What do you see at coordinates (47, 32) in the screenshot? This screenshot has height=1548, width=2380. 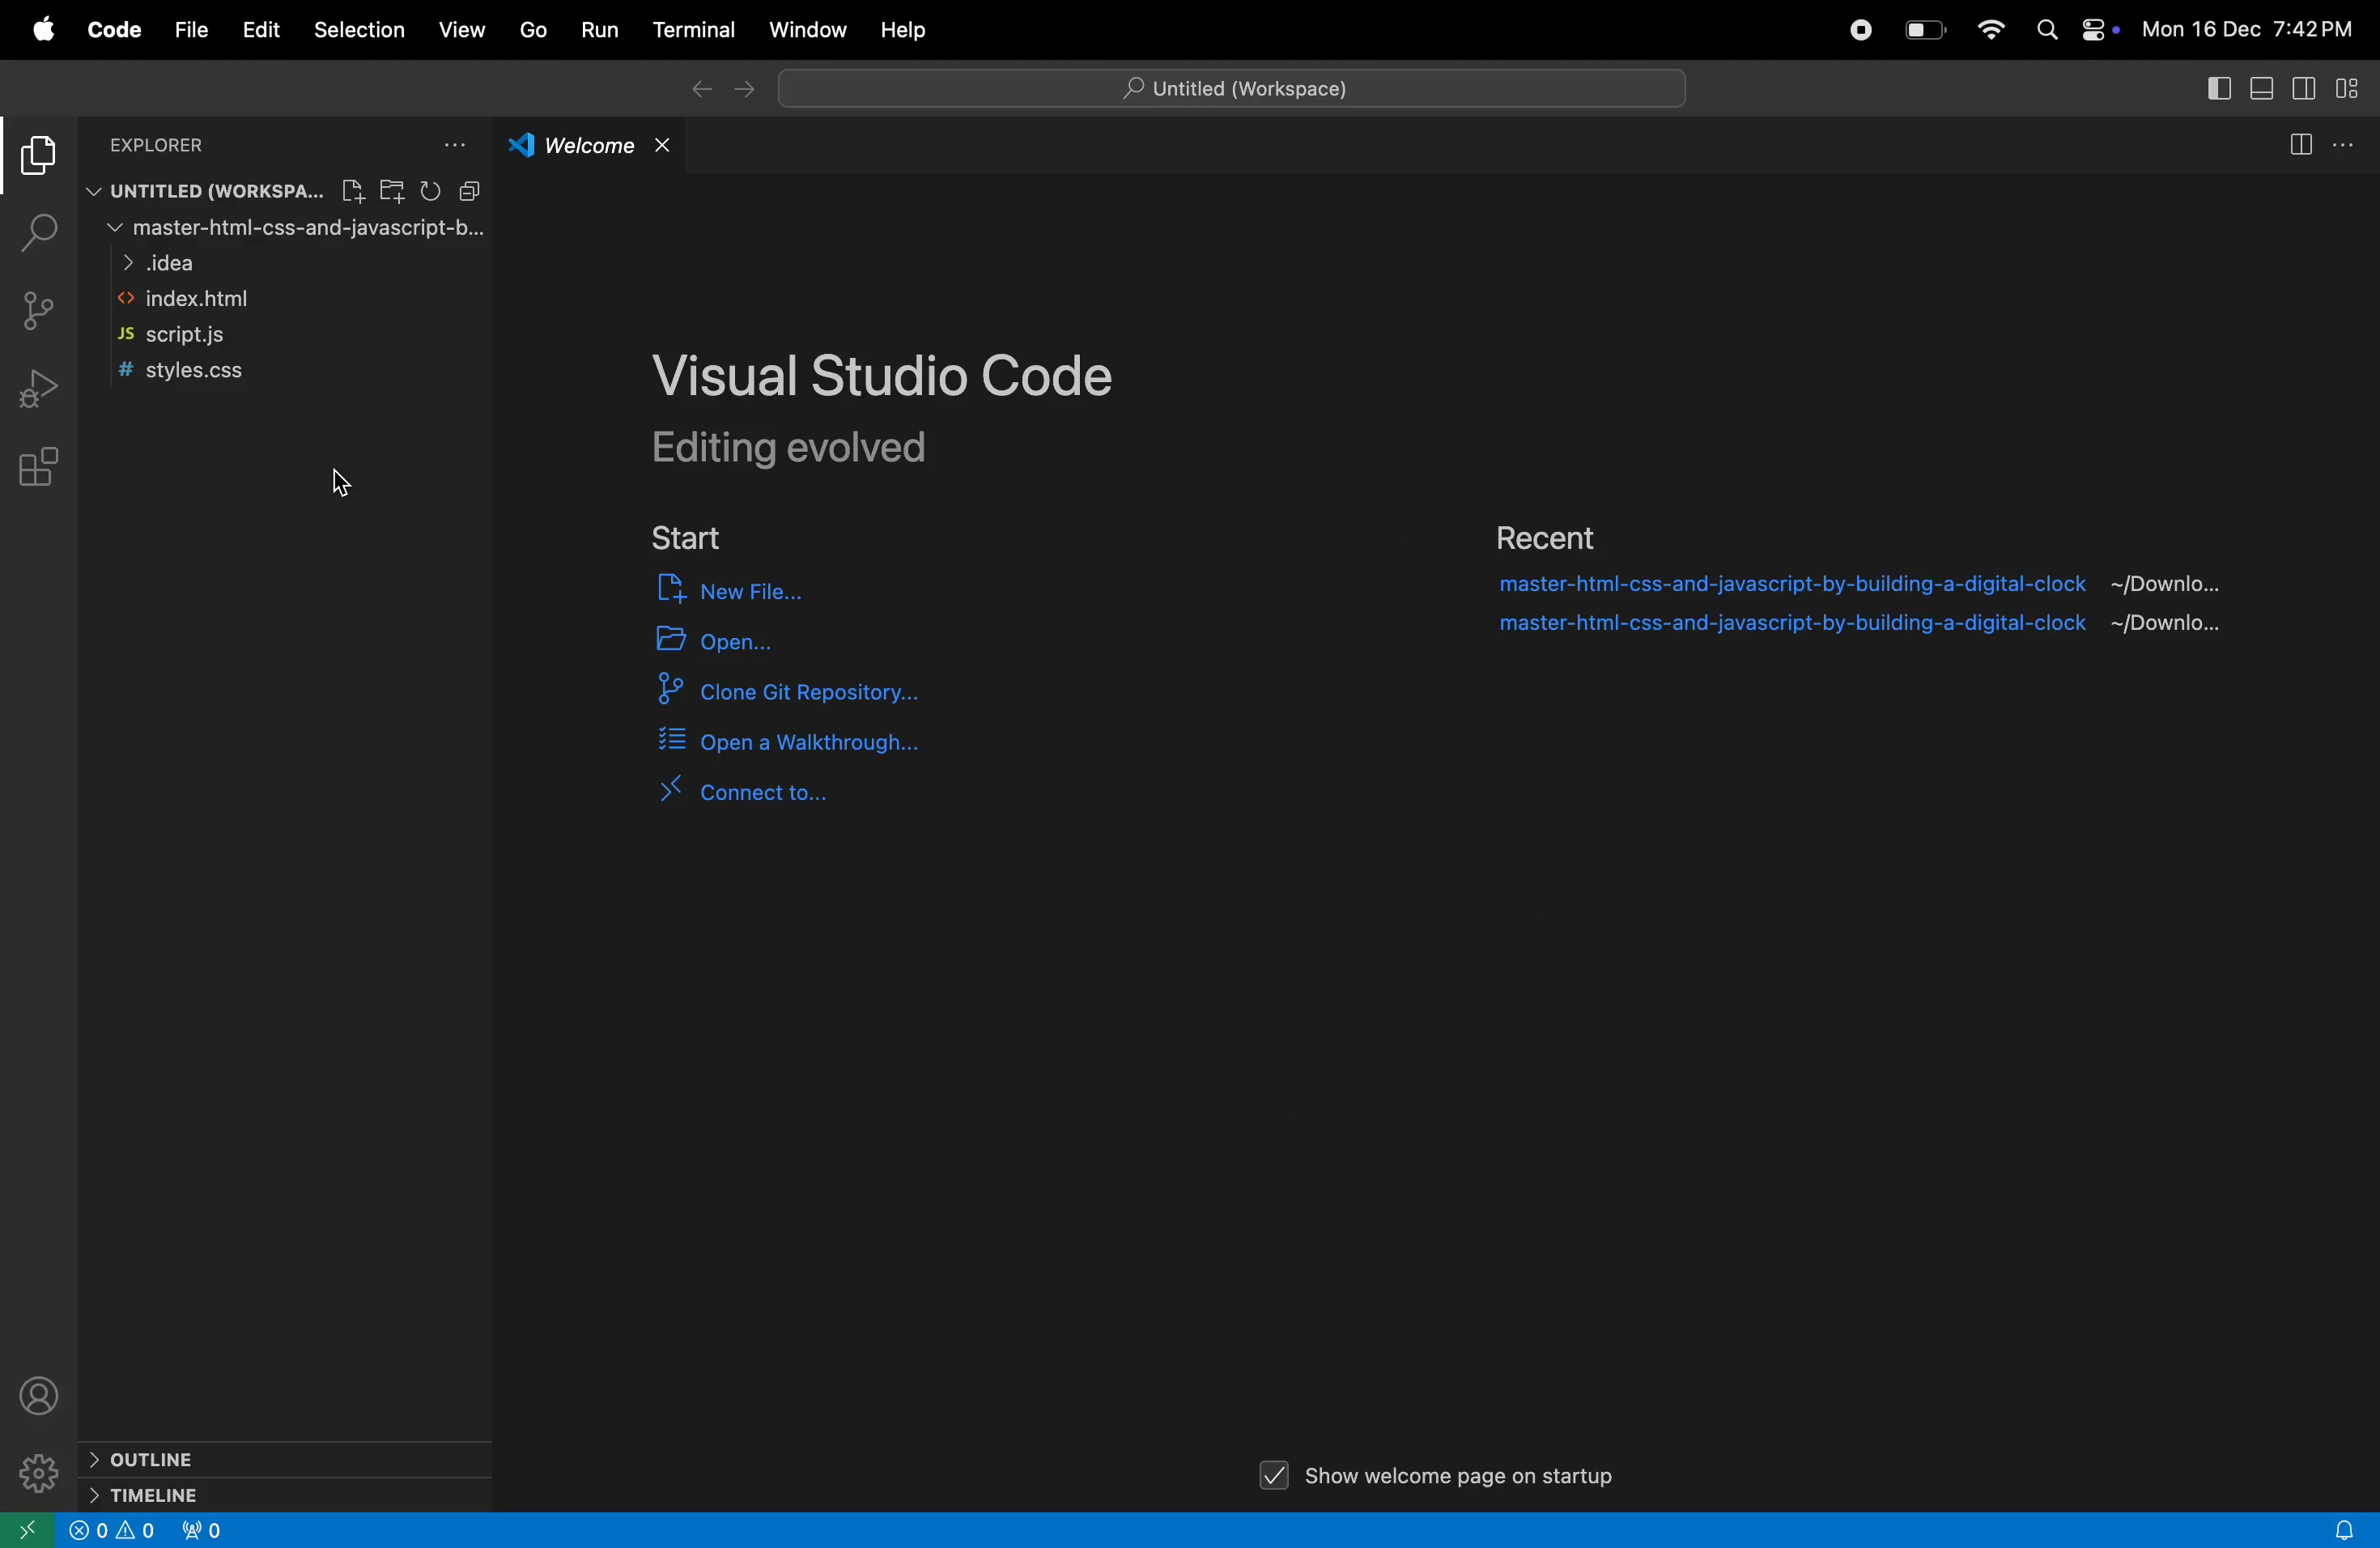 I see `apple menu` at bounding box center [47, 32].